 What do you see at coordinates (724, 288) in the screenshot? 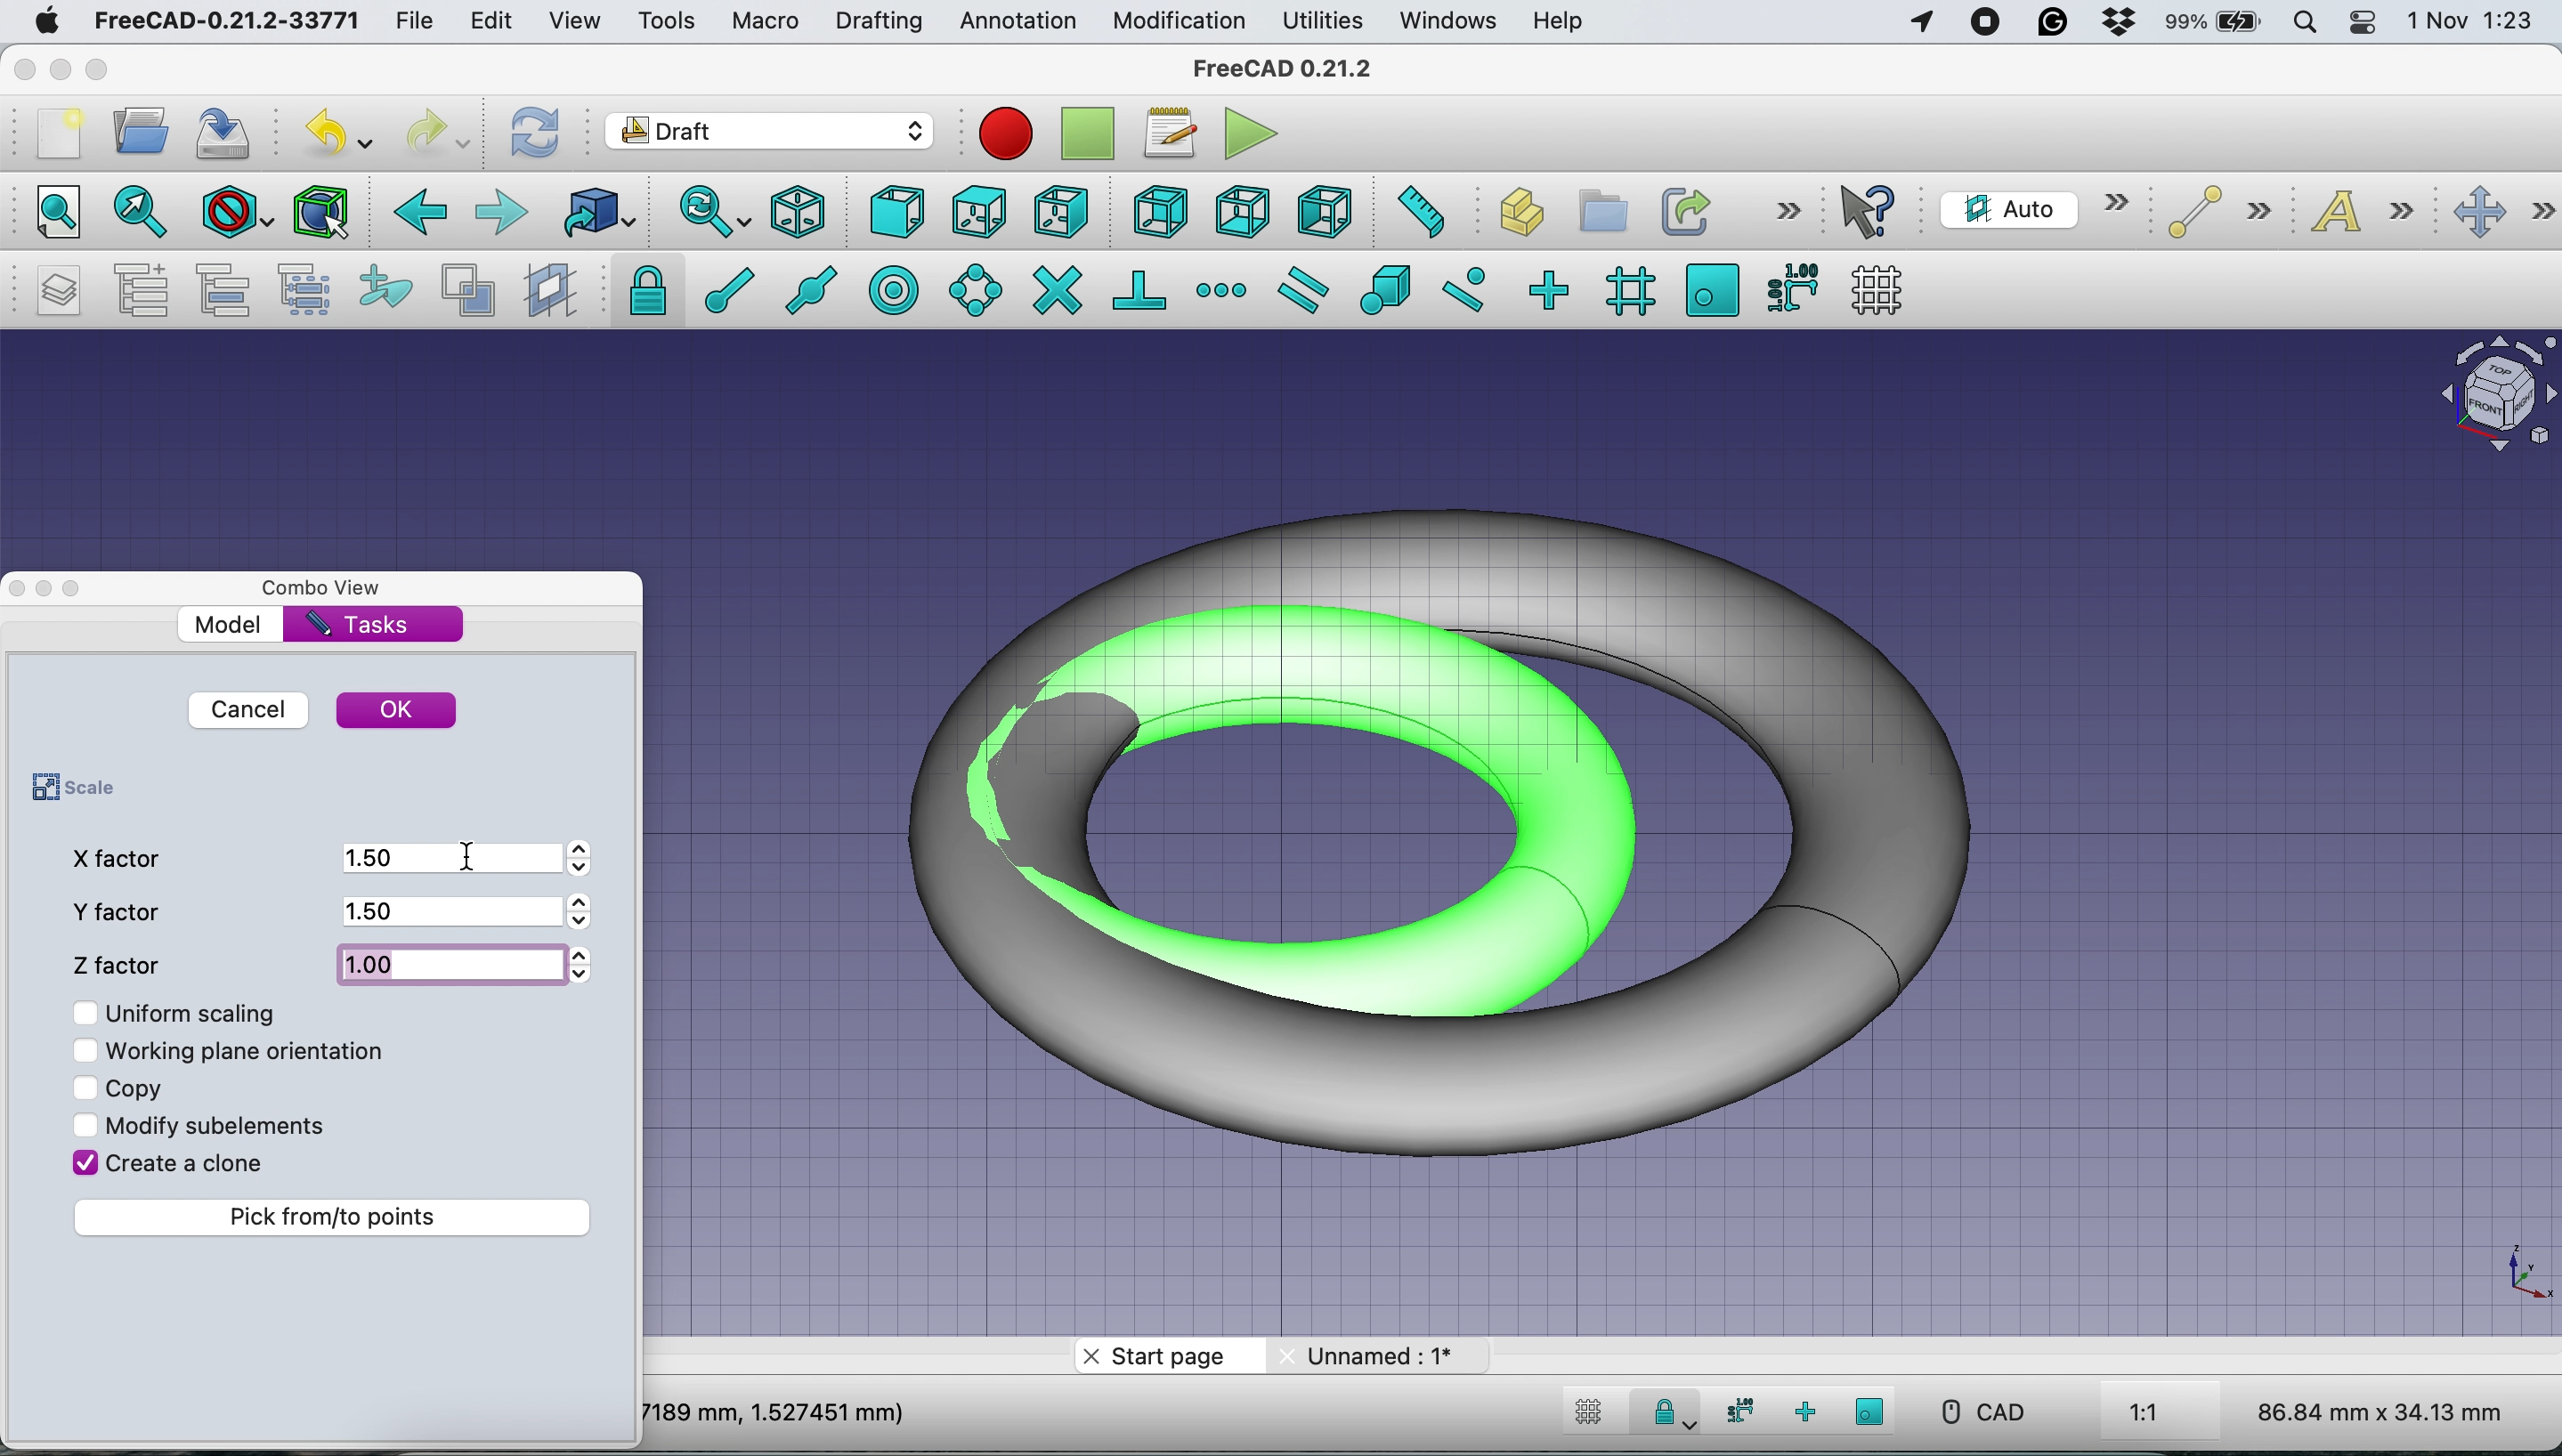
I see `snap endpoint` at bounding box center [724, 288].